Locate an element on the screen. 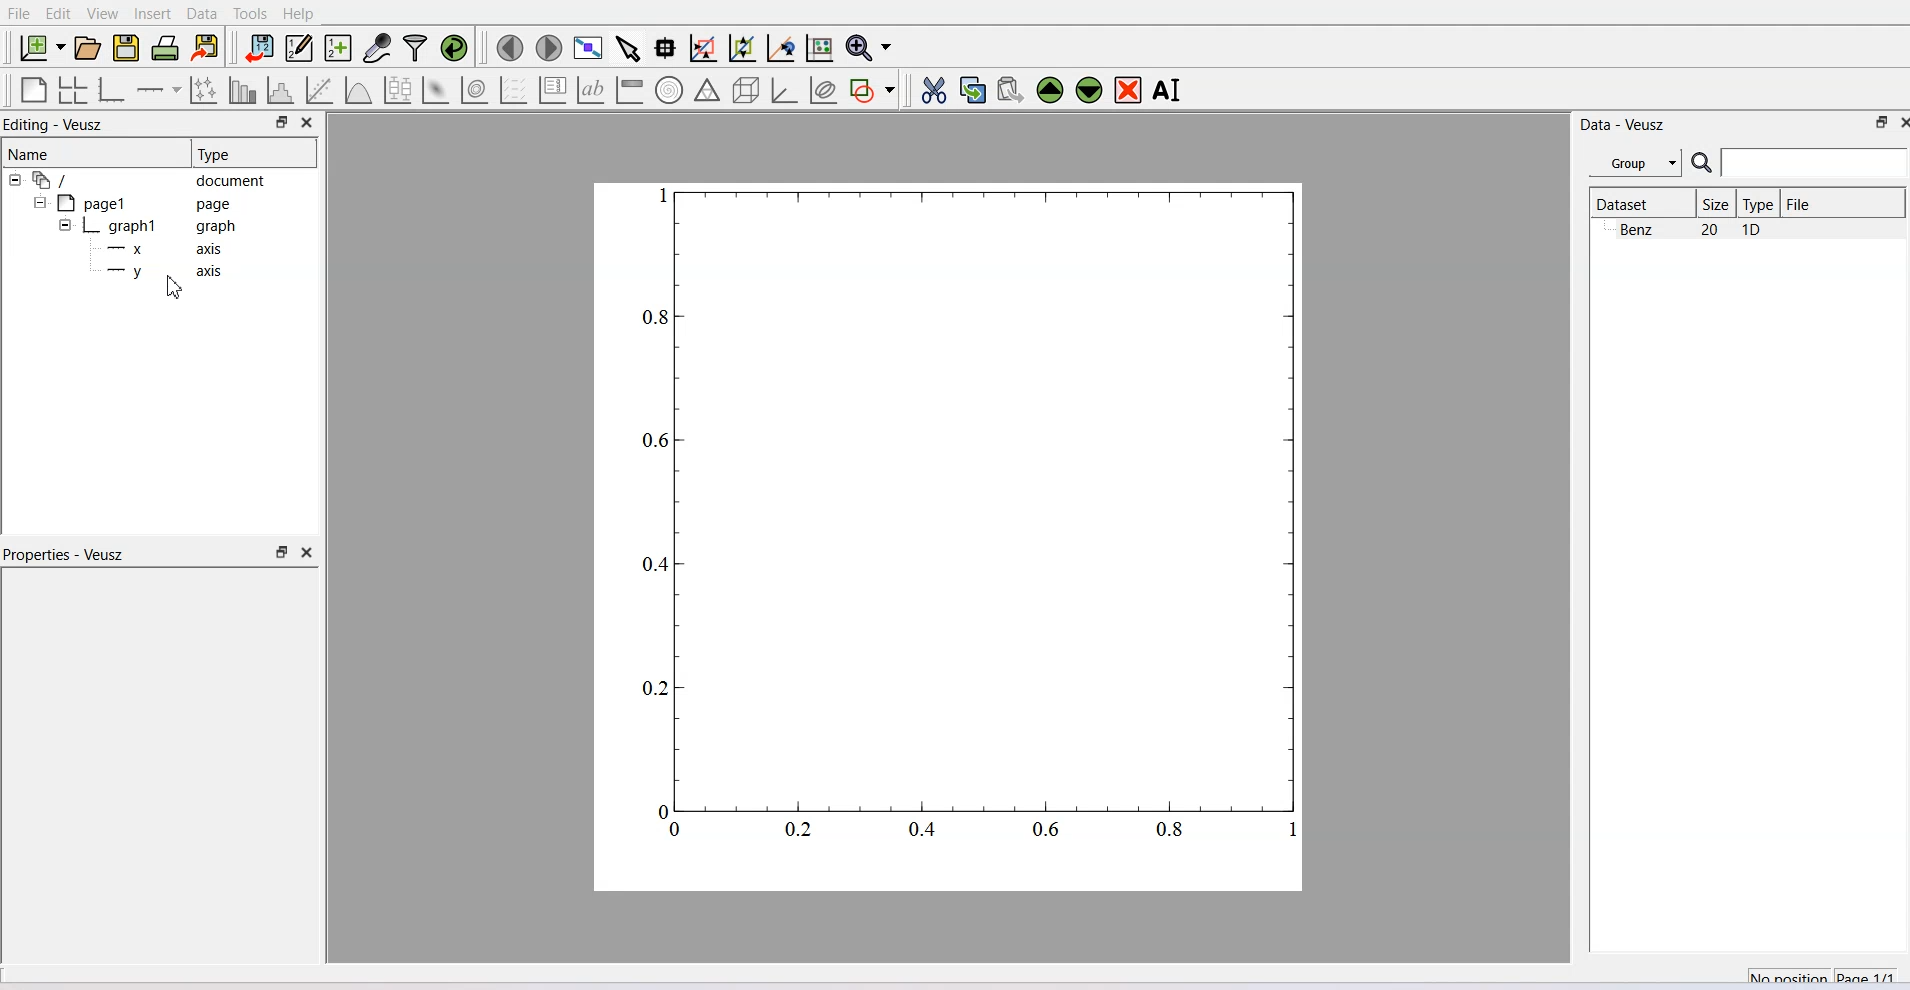 The height and width of the screenshot is (990, 1910). Polar Graph is located at coordinates (669, 91).